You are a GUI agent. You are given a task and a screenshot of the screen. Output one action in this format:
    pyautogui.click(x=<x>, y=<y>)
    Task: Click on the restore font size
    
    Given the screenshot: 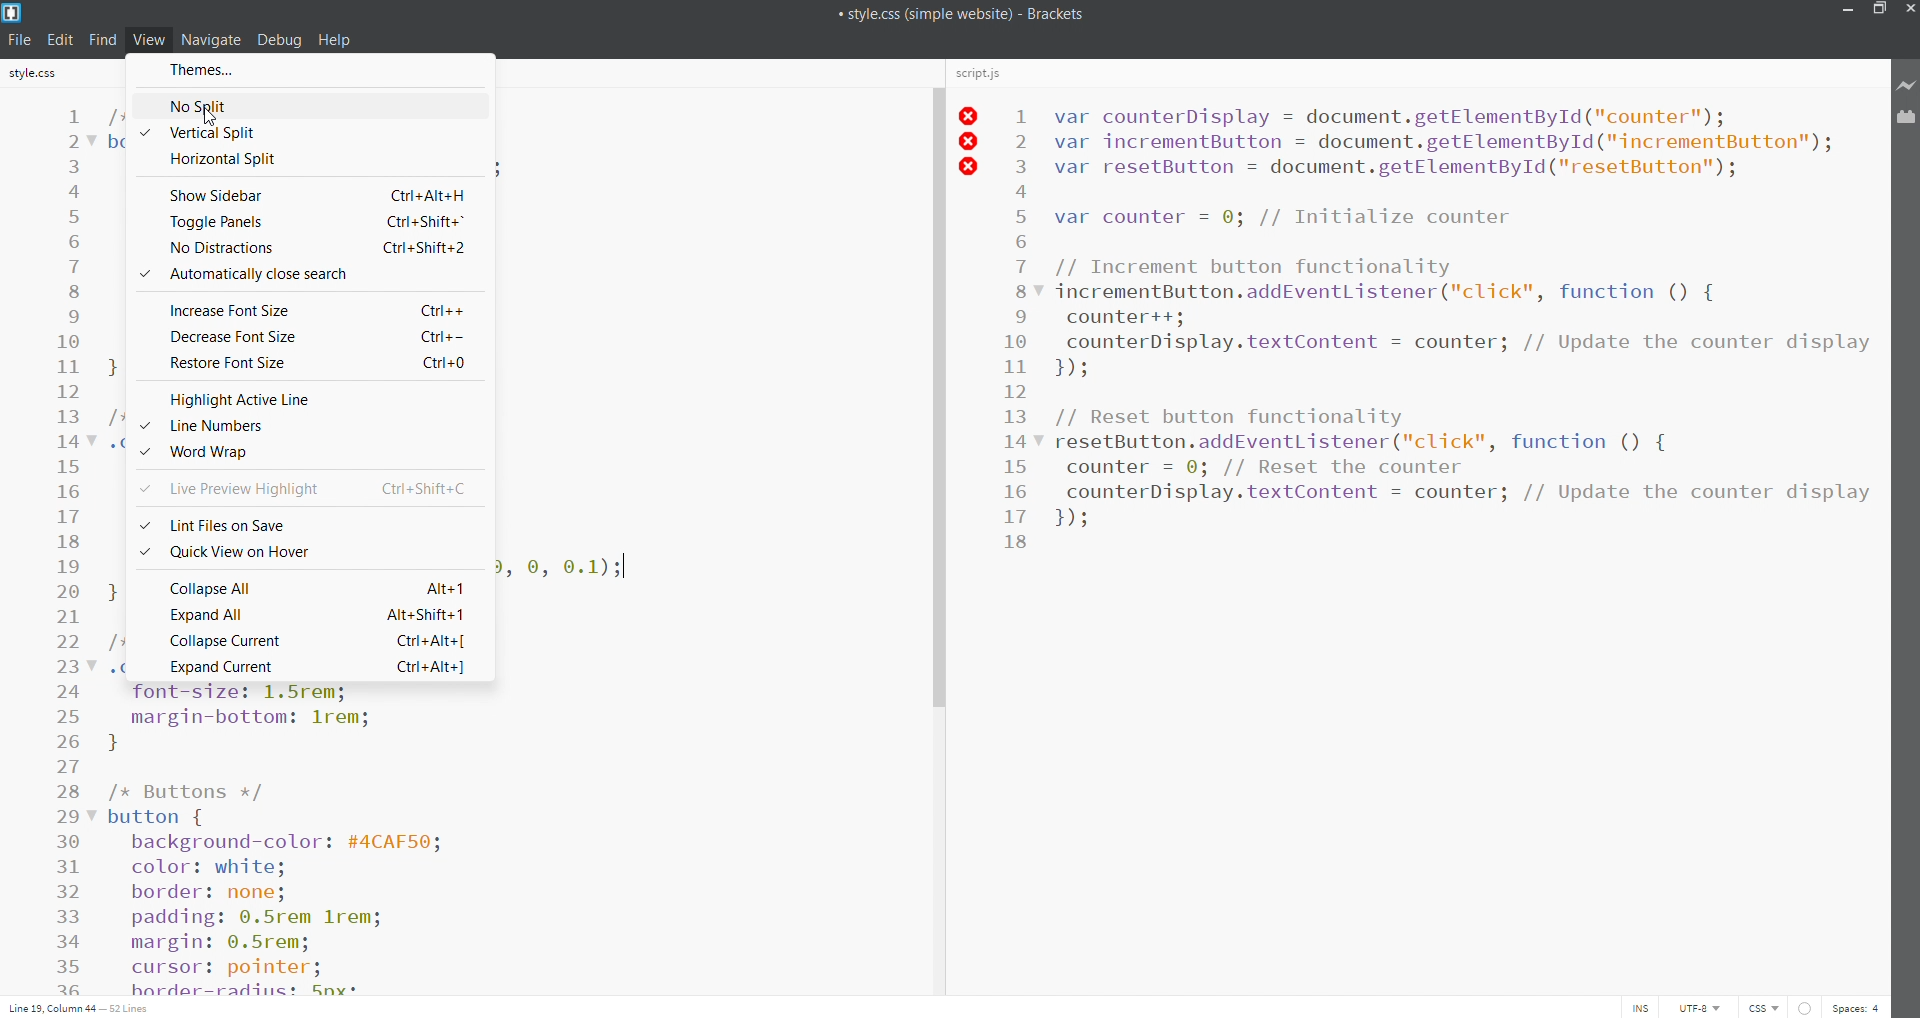 What is the action you would take?
    pyautogui.click(x=311, y=361)
    